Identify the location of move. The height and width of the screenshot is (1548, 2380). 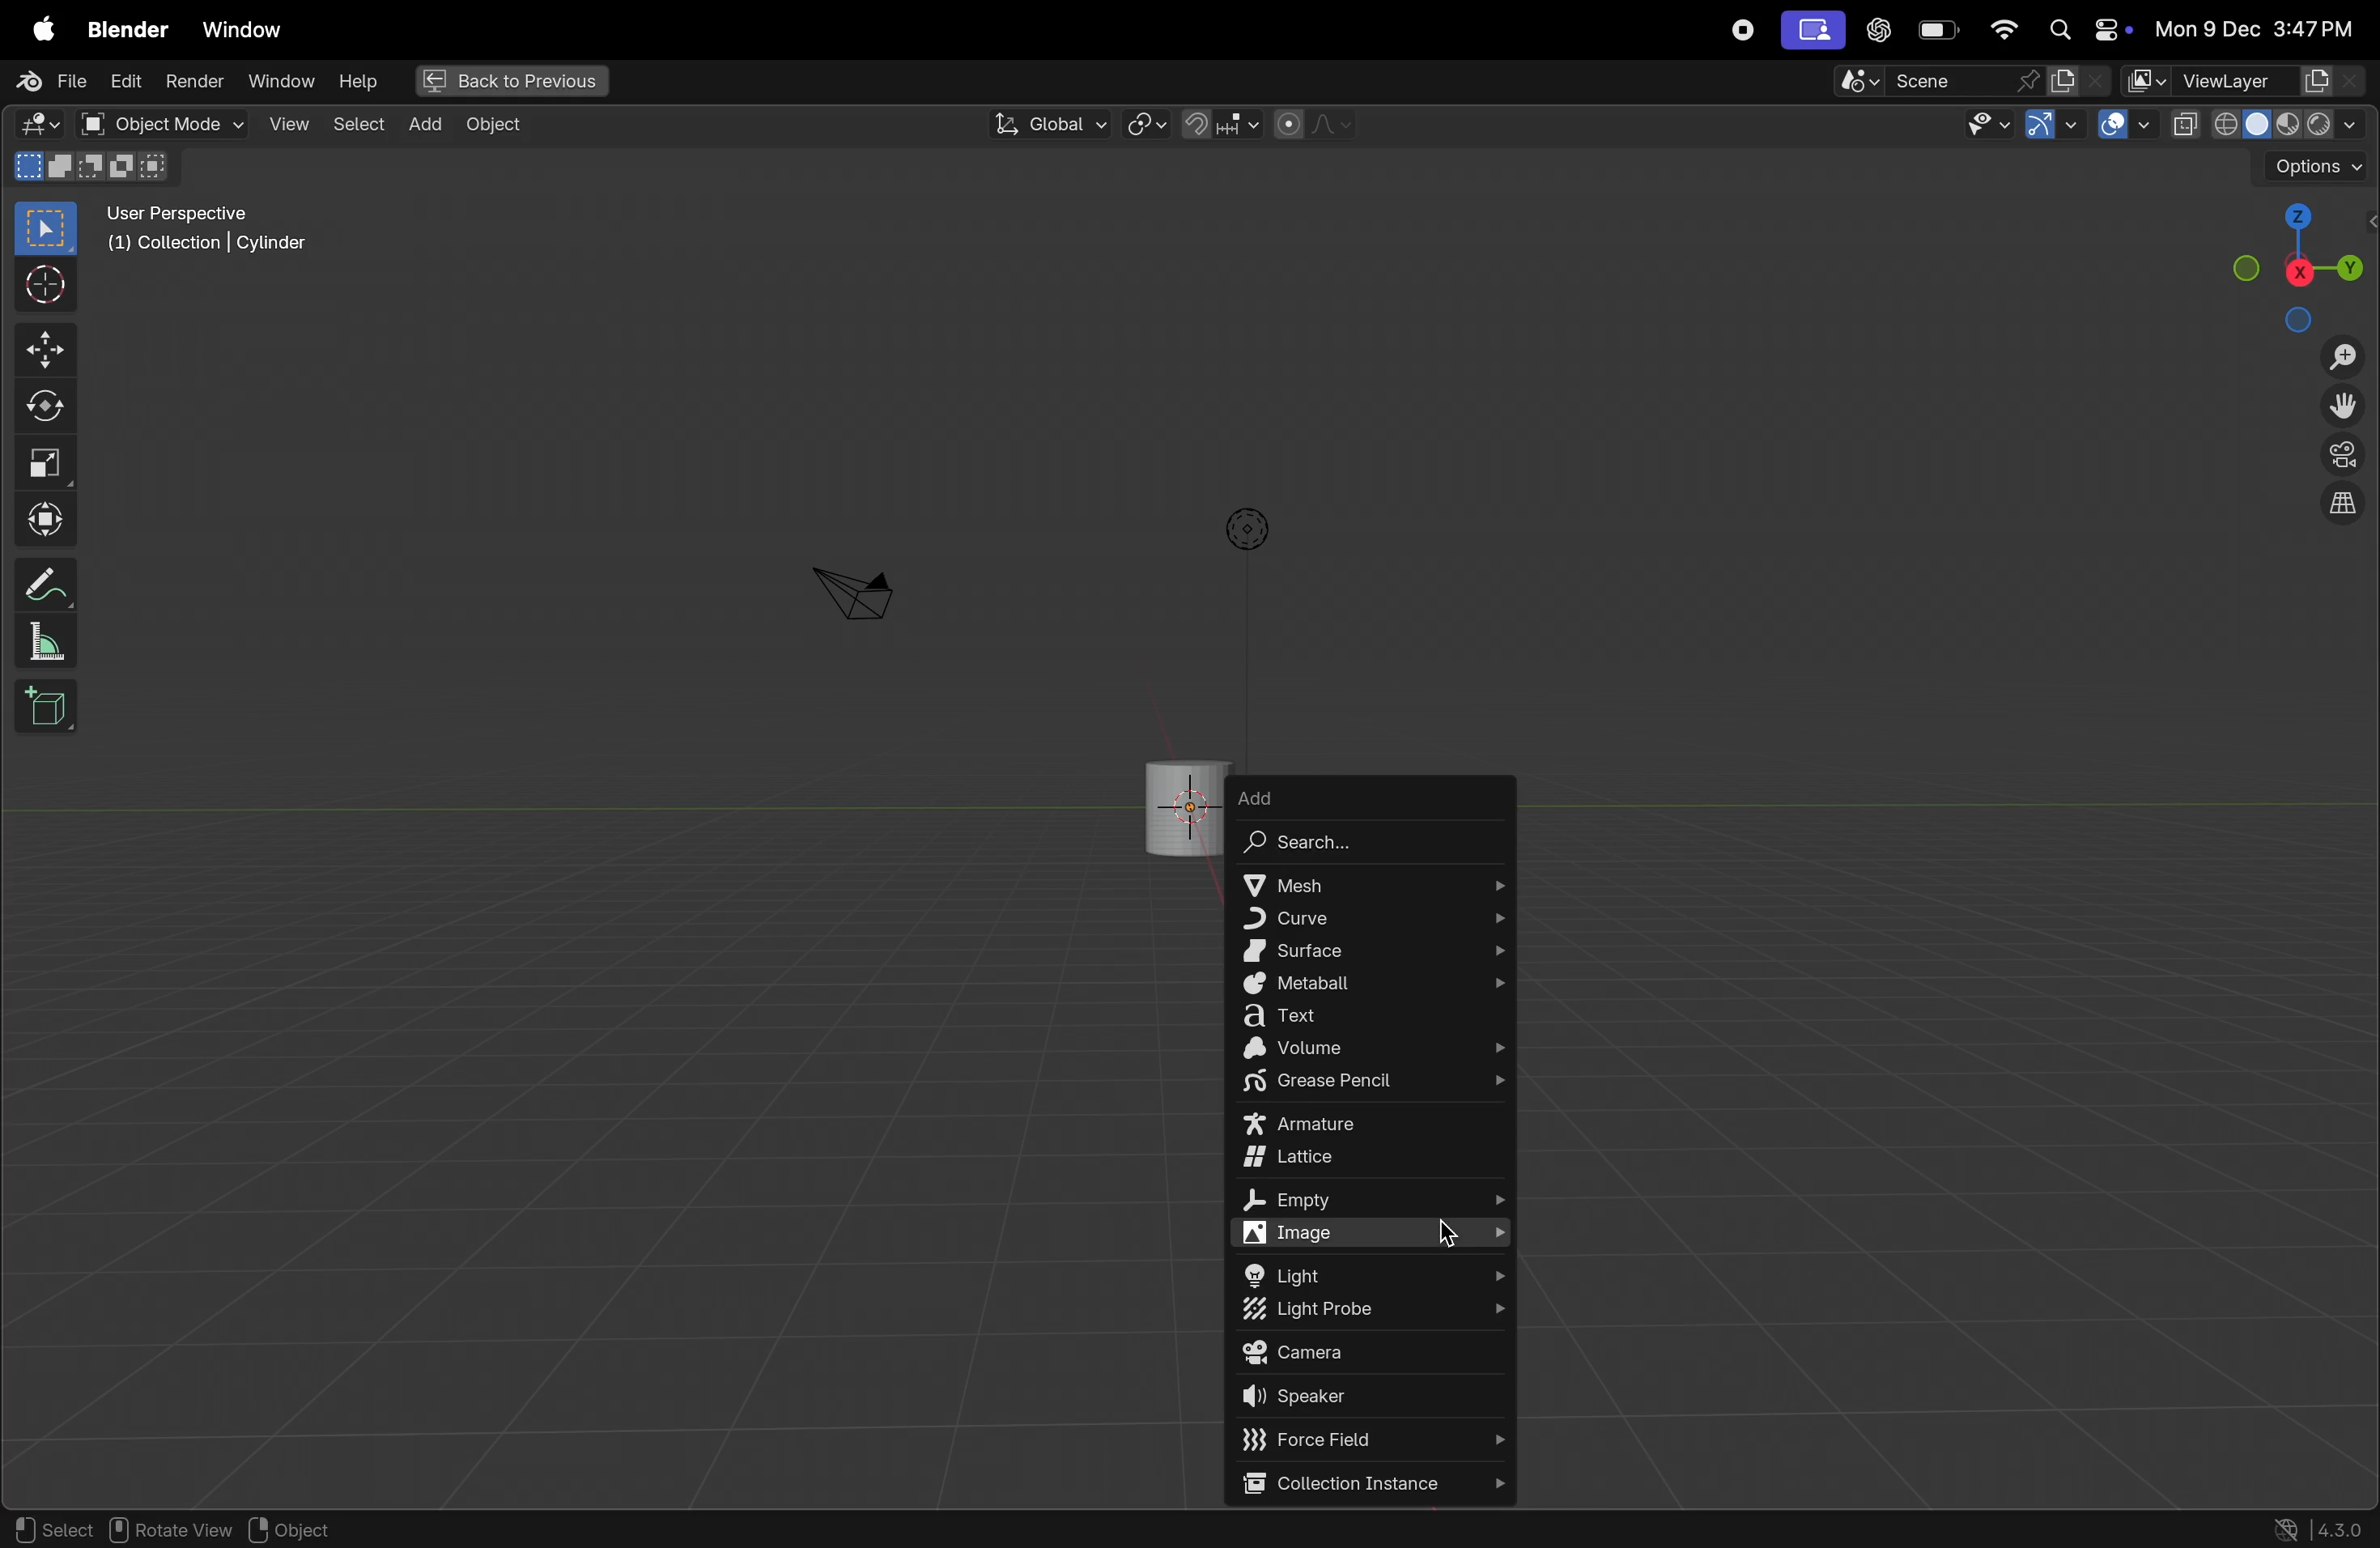
(42, 351).